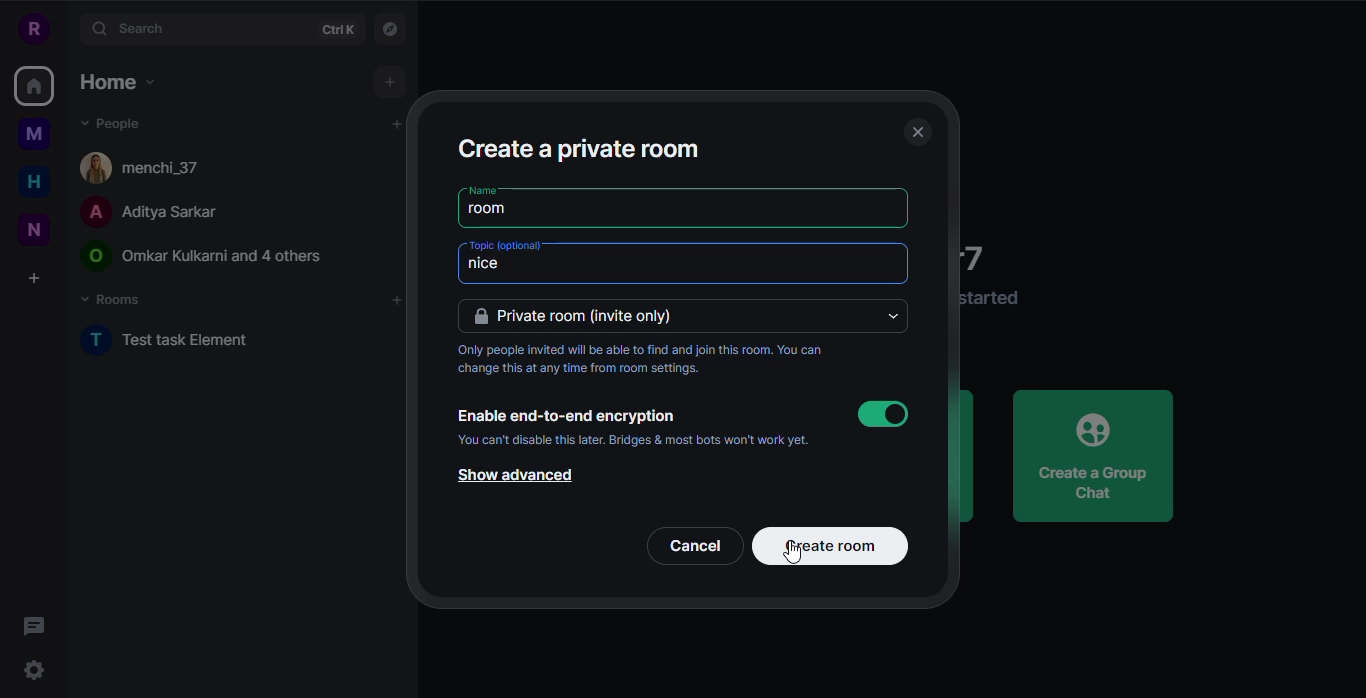  I want to click on navigator, so click(395, 30).